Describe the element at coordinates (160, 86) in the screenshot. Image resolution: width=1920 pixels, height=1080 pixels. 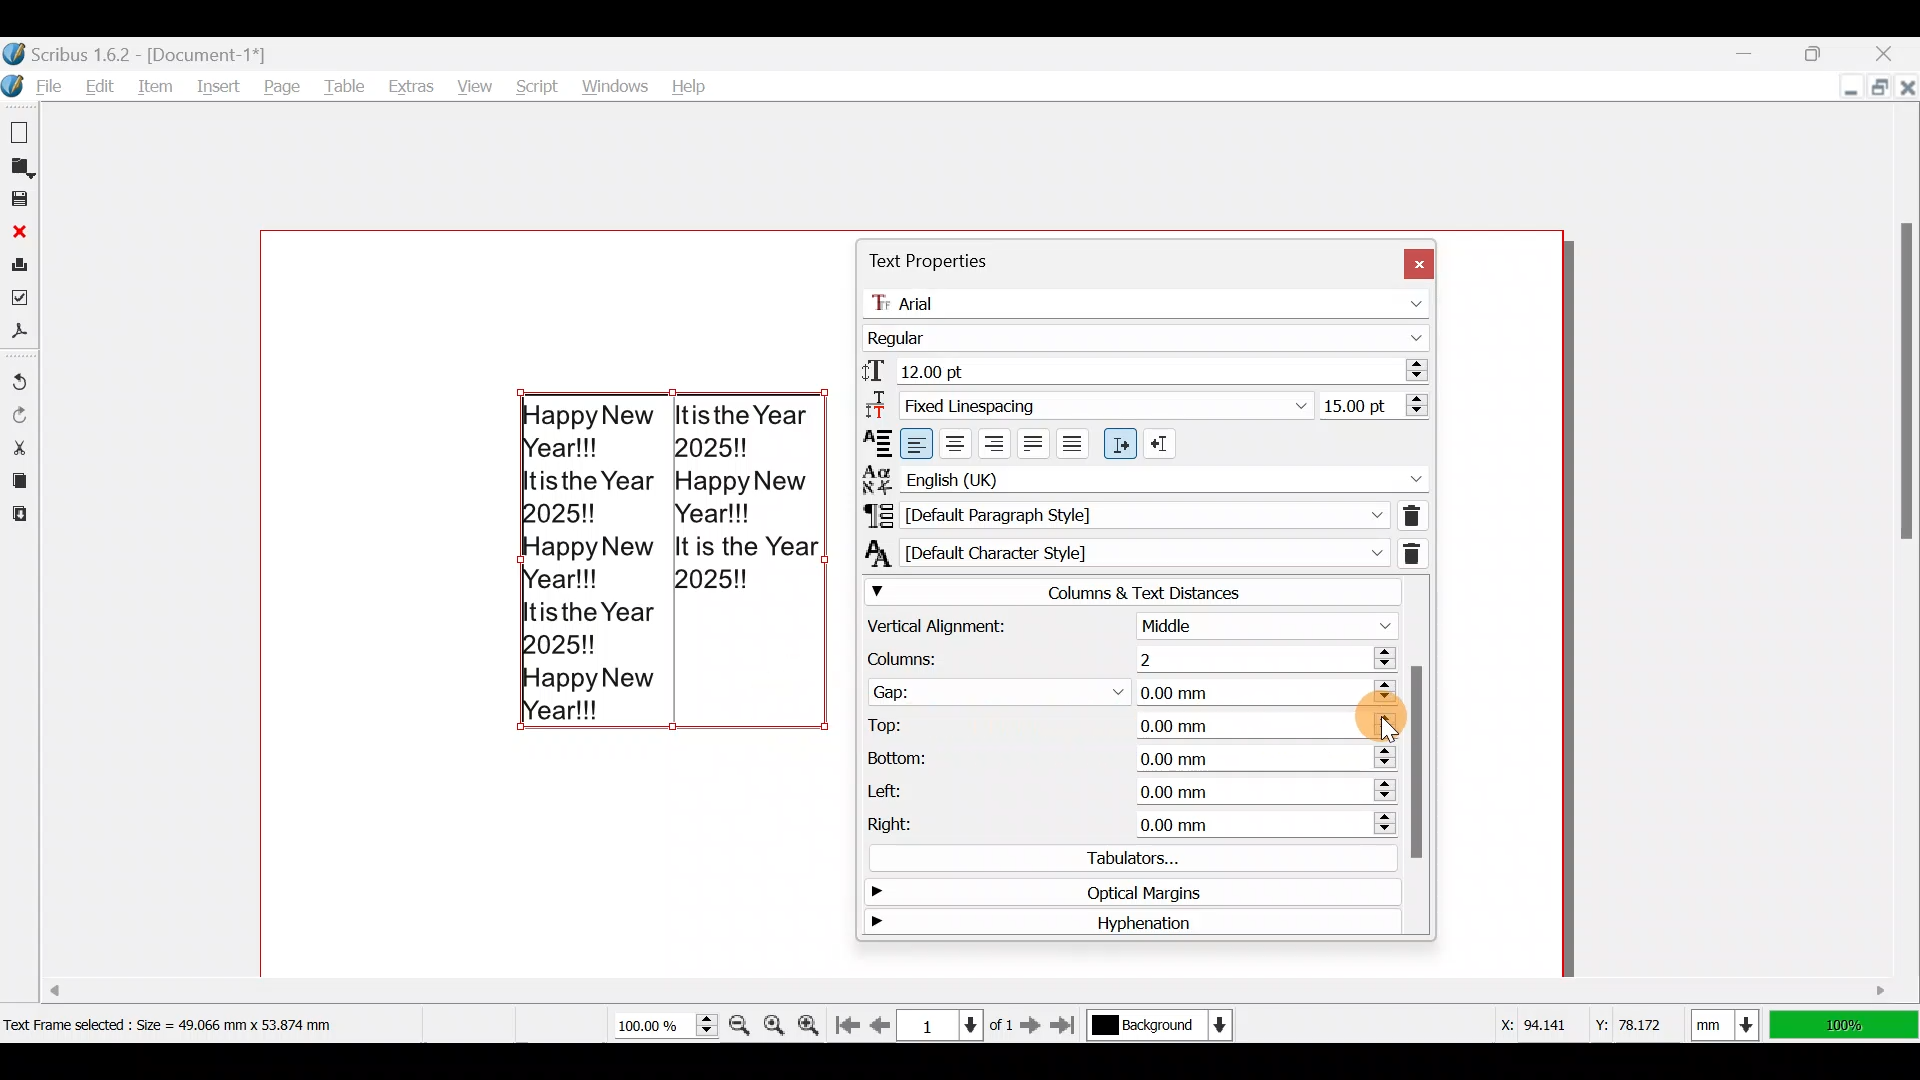
I see `Item` at that location.